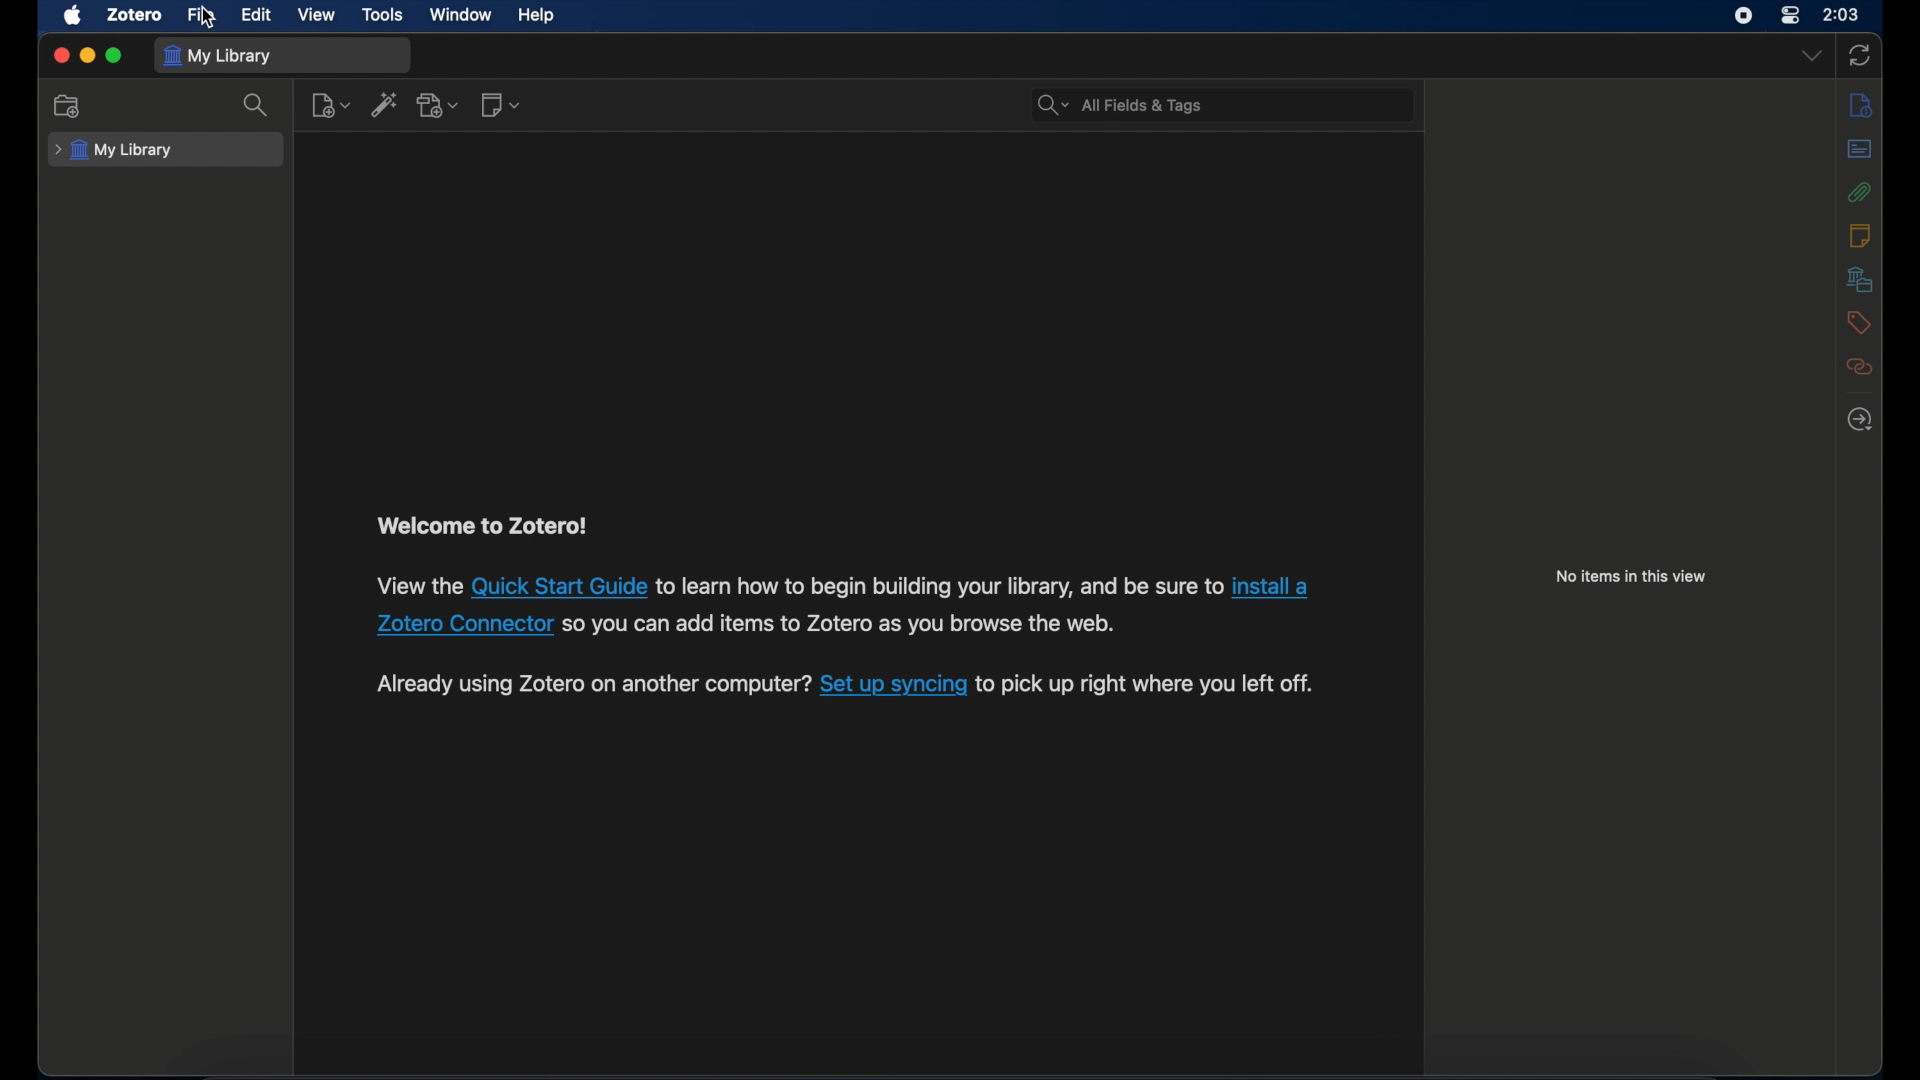 The height and width of the screenshot is (1080, 1920). I want to click on window, so click(461, 15).